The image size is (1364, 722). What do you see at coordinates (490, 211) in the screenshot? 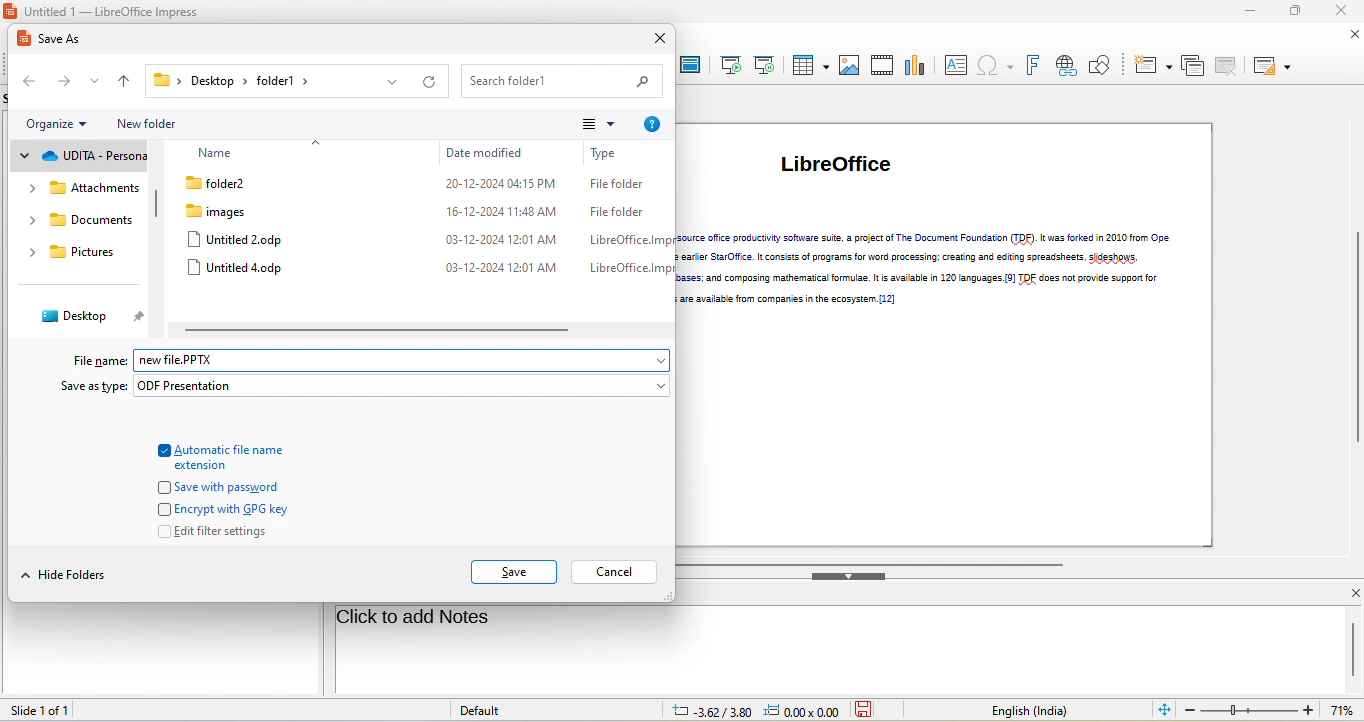
I see `16-12-2024 11:48 AM` at bounding box center [490, 211].